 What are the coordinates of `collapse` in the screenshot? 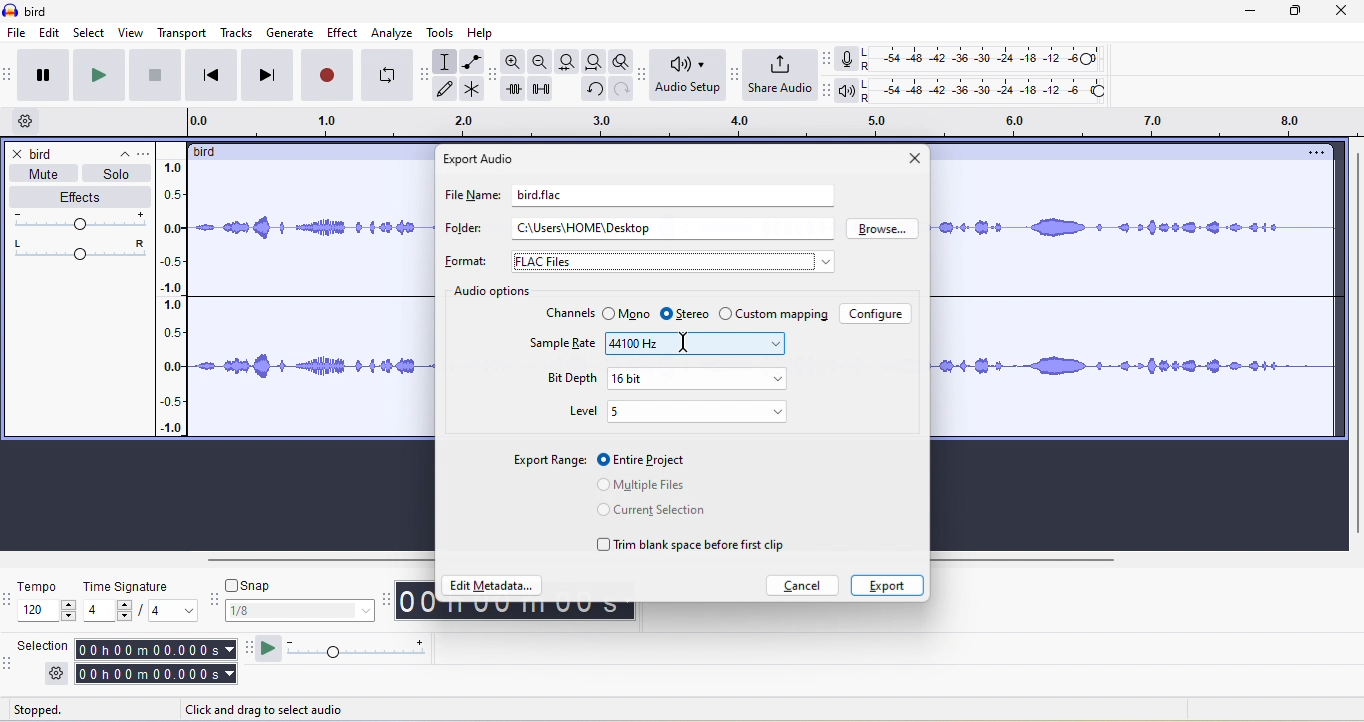 It's located at (117, 150).